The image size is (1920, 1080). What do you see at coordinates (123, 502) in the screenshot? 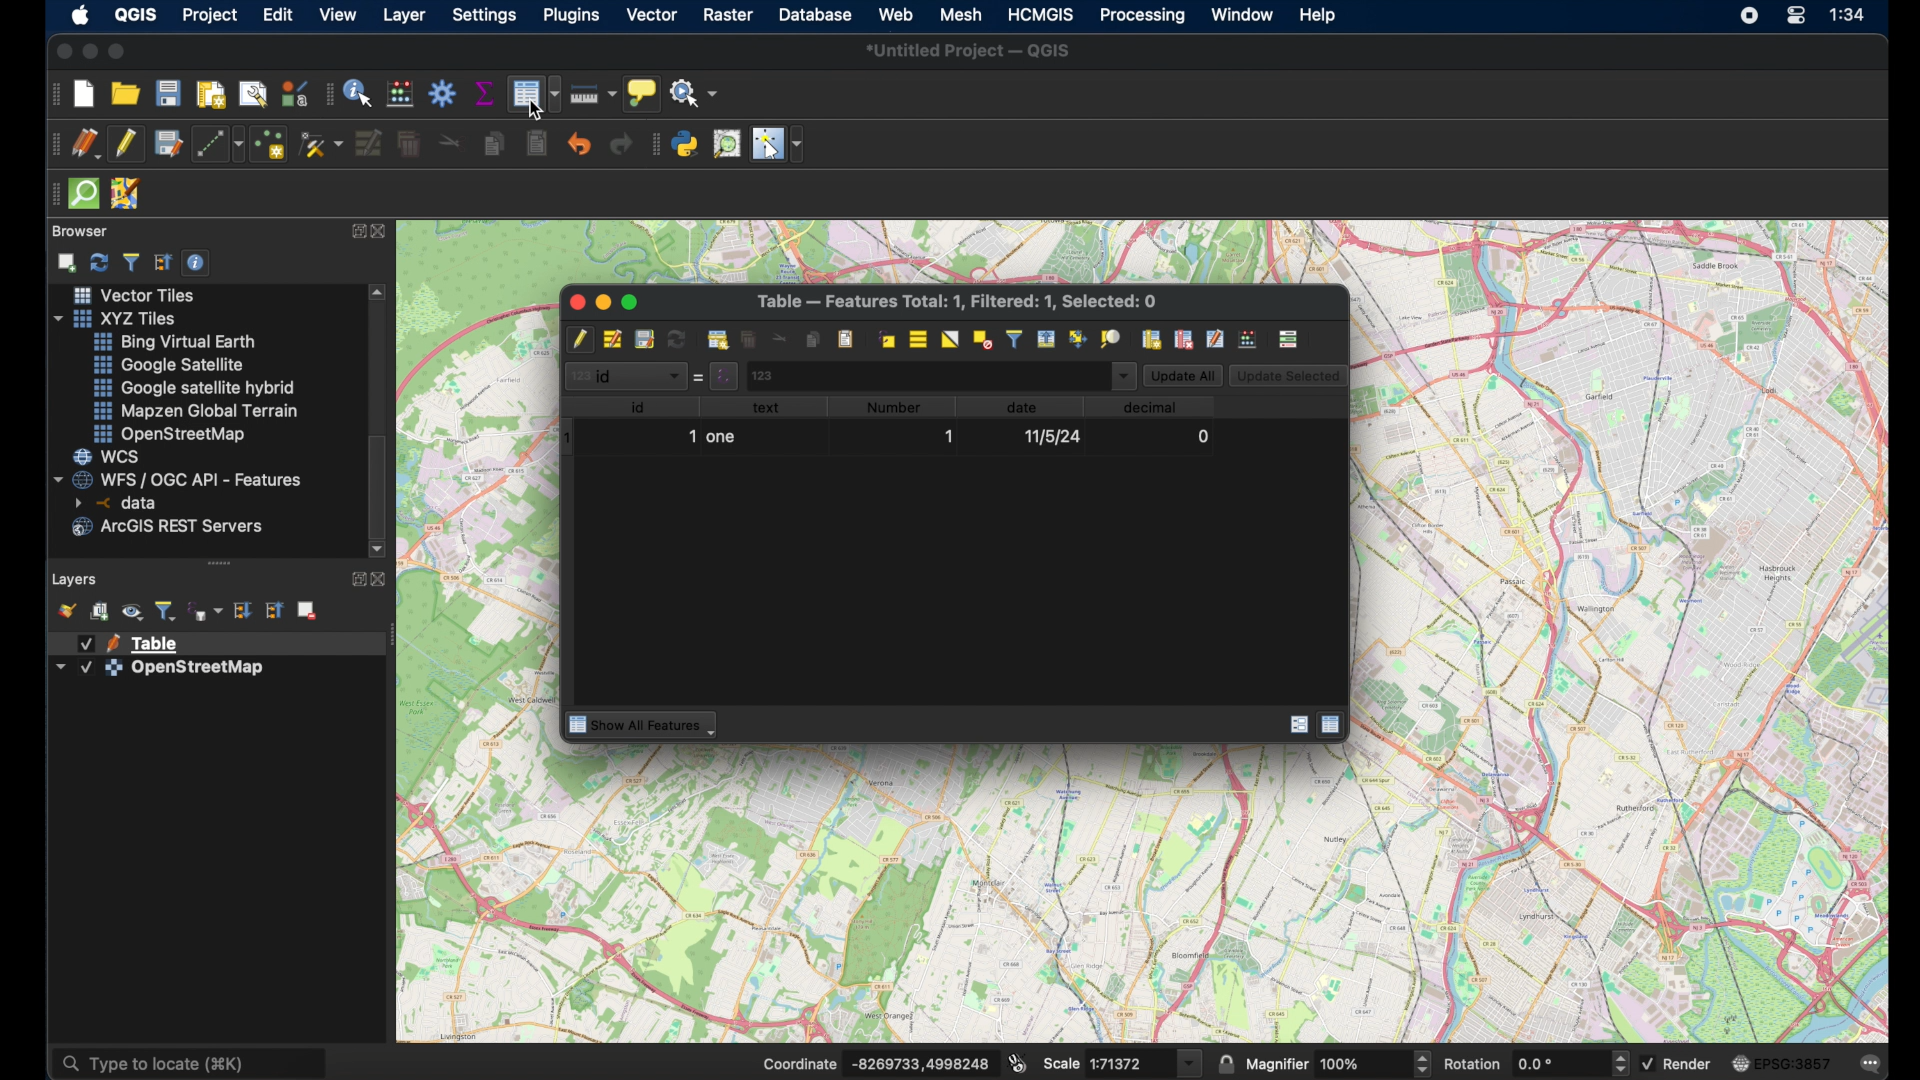
I see `data` at bounding box center [123, 502].